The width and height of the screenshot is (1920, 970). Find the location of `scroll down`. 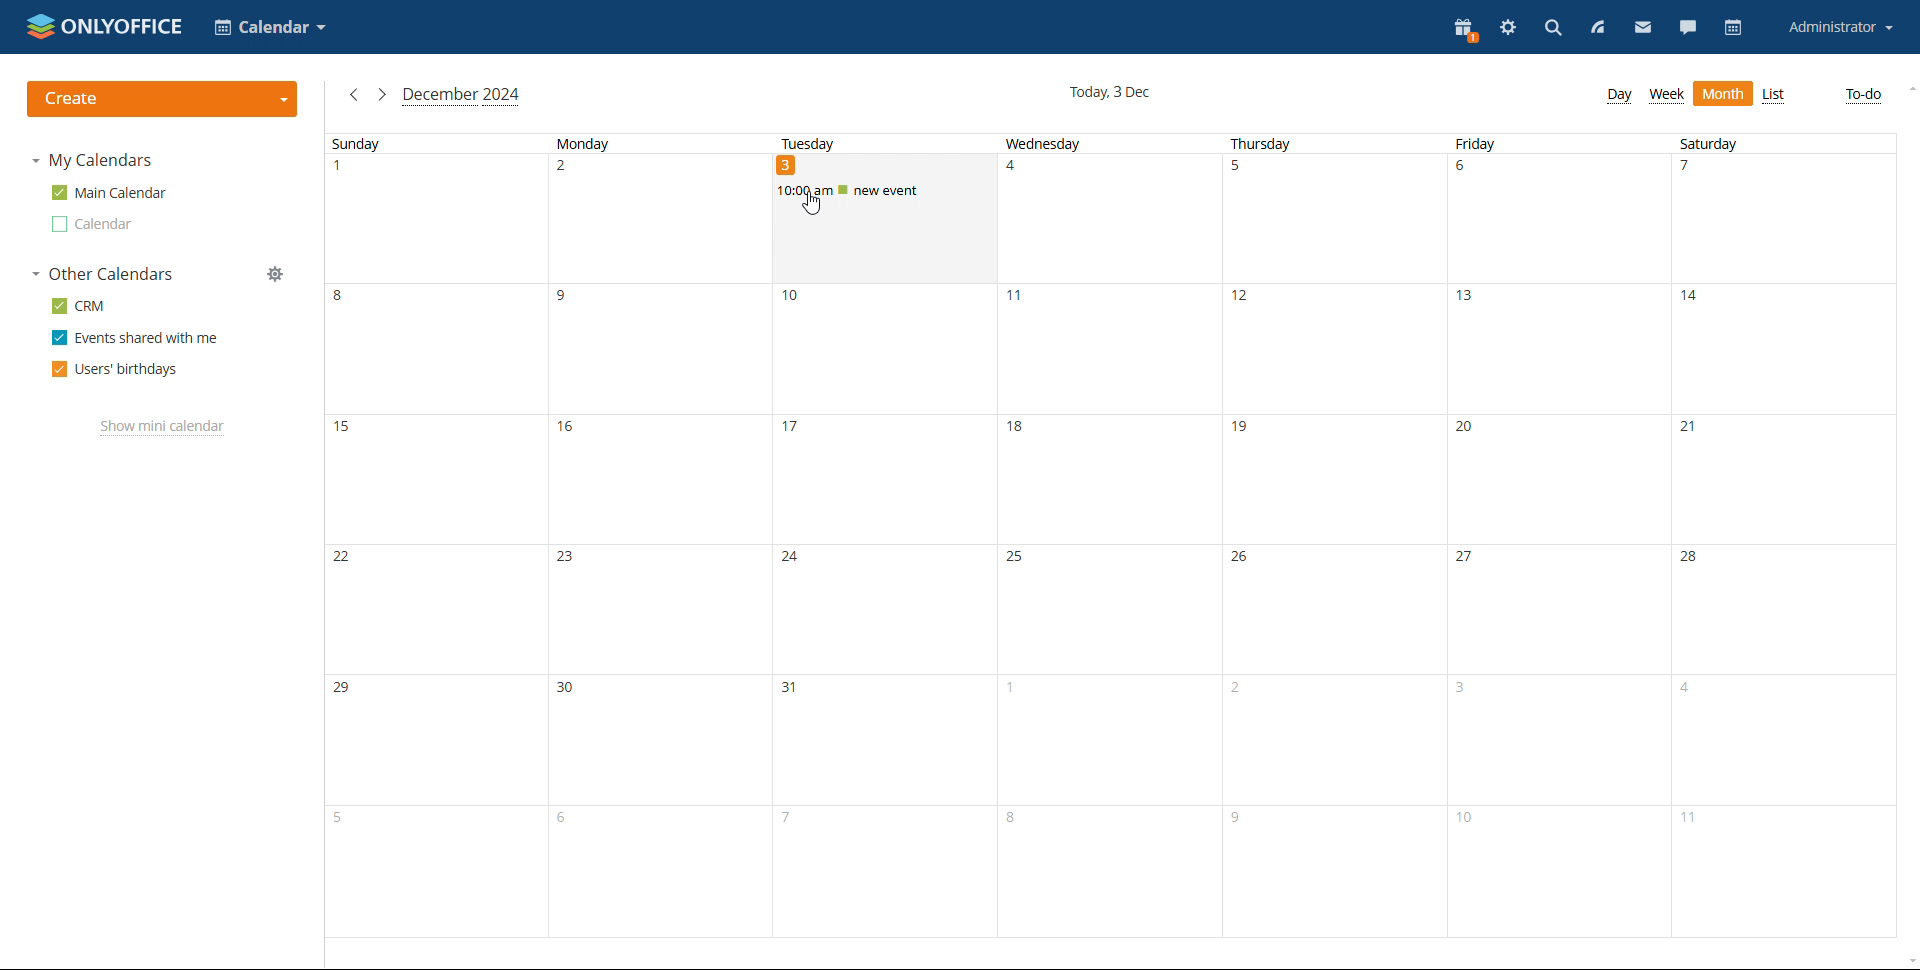

scroll down is located at coordinates (1908, 962).